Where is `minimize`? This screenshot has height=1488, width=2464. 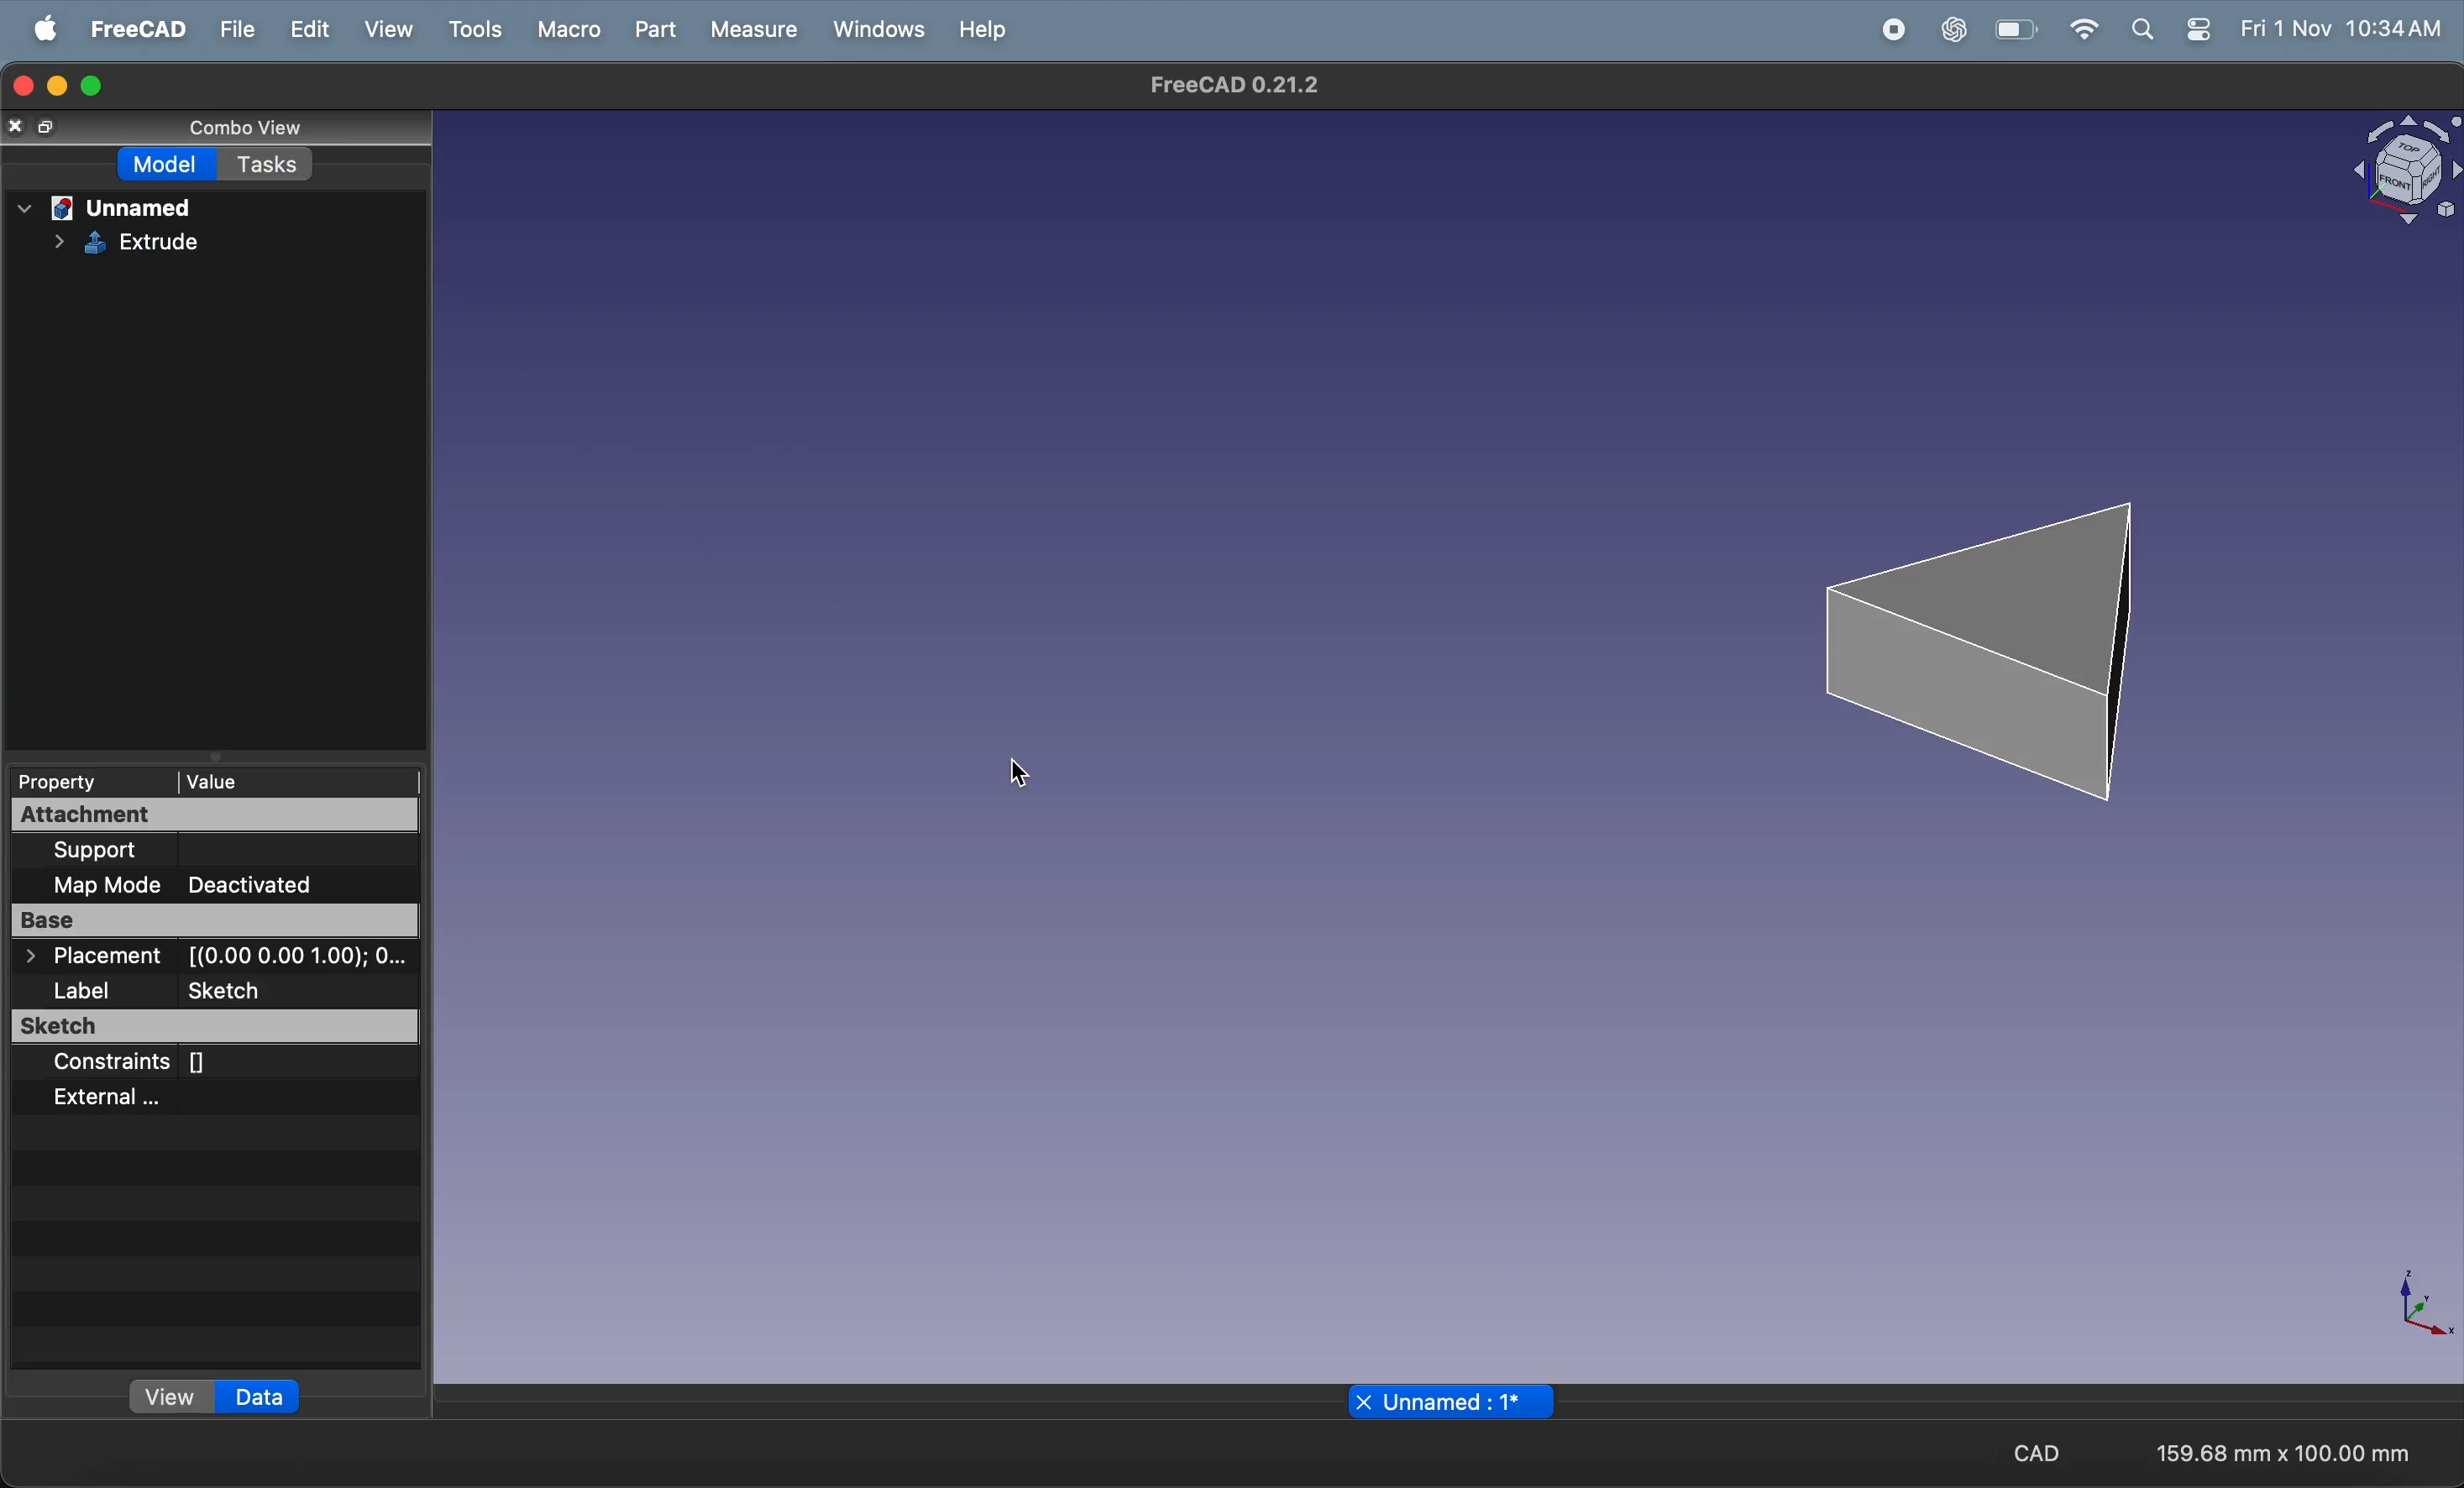
minimize is located at coordinates (56, 87).